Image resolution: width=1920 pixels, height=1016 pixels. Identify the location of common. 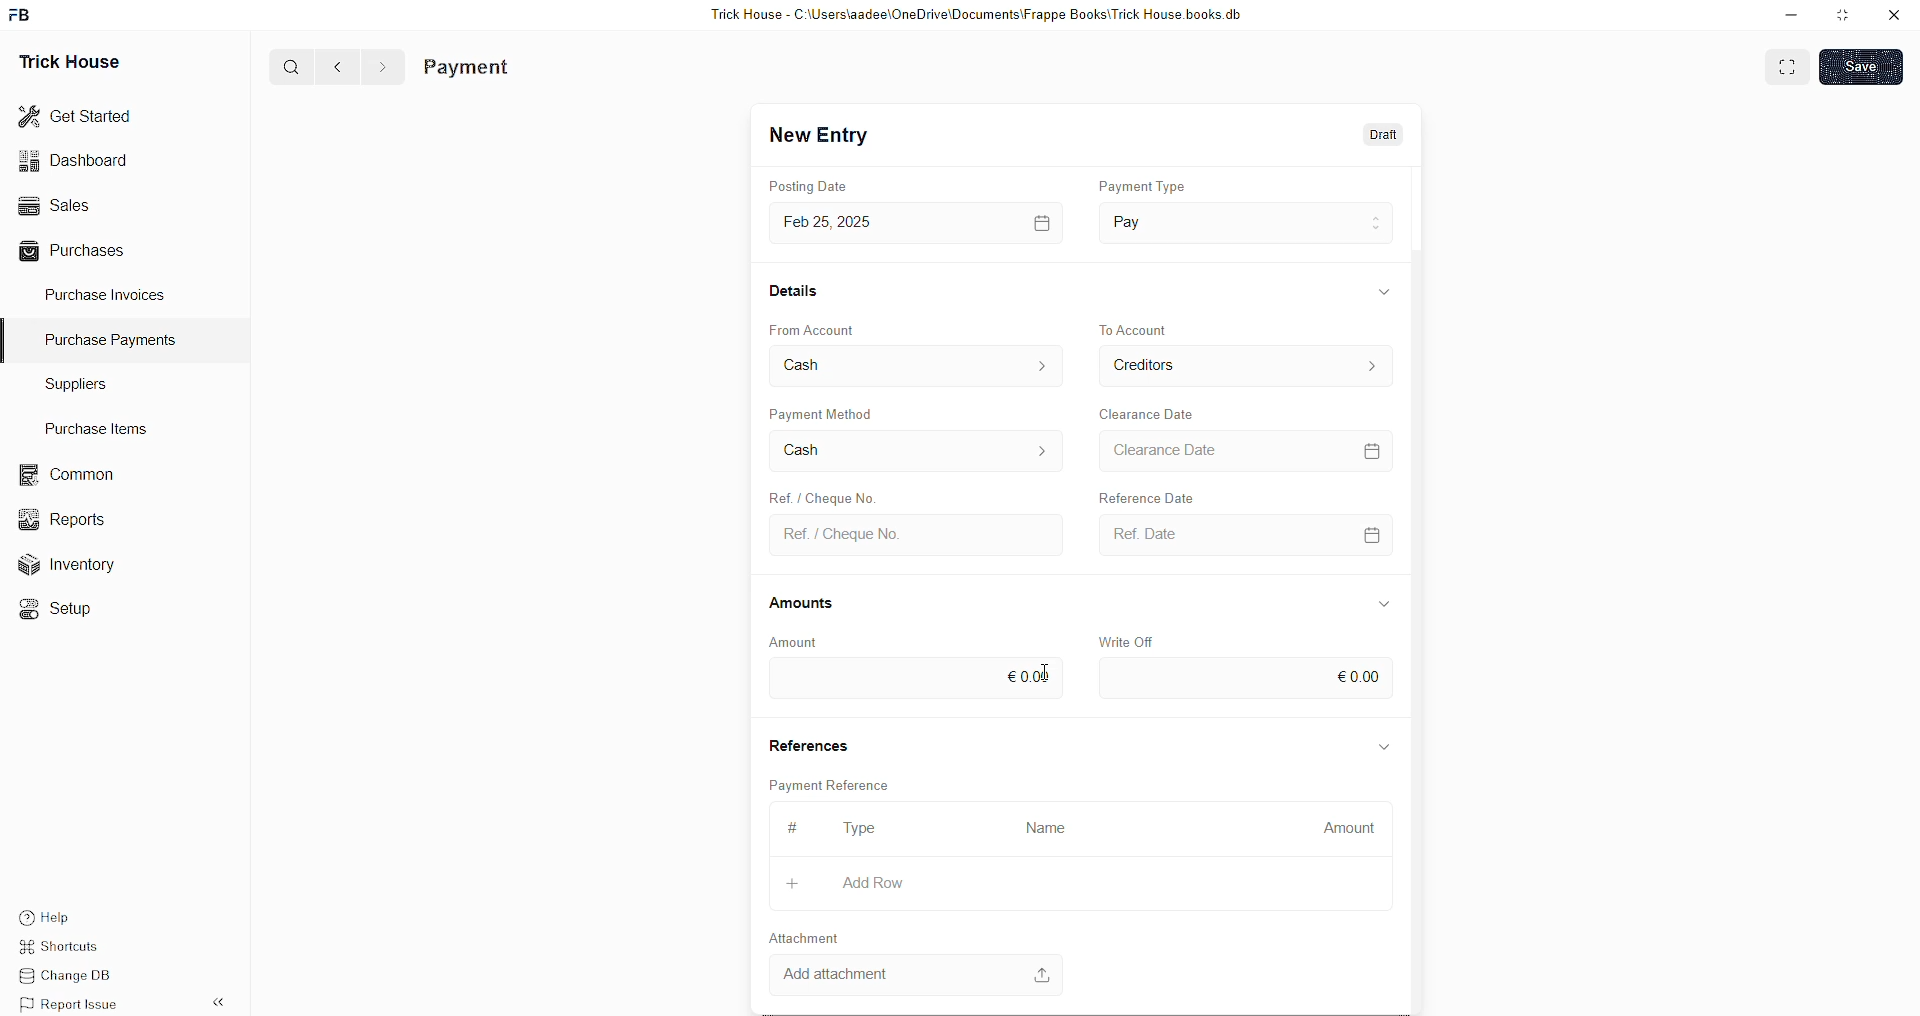
(70, 475).